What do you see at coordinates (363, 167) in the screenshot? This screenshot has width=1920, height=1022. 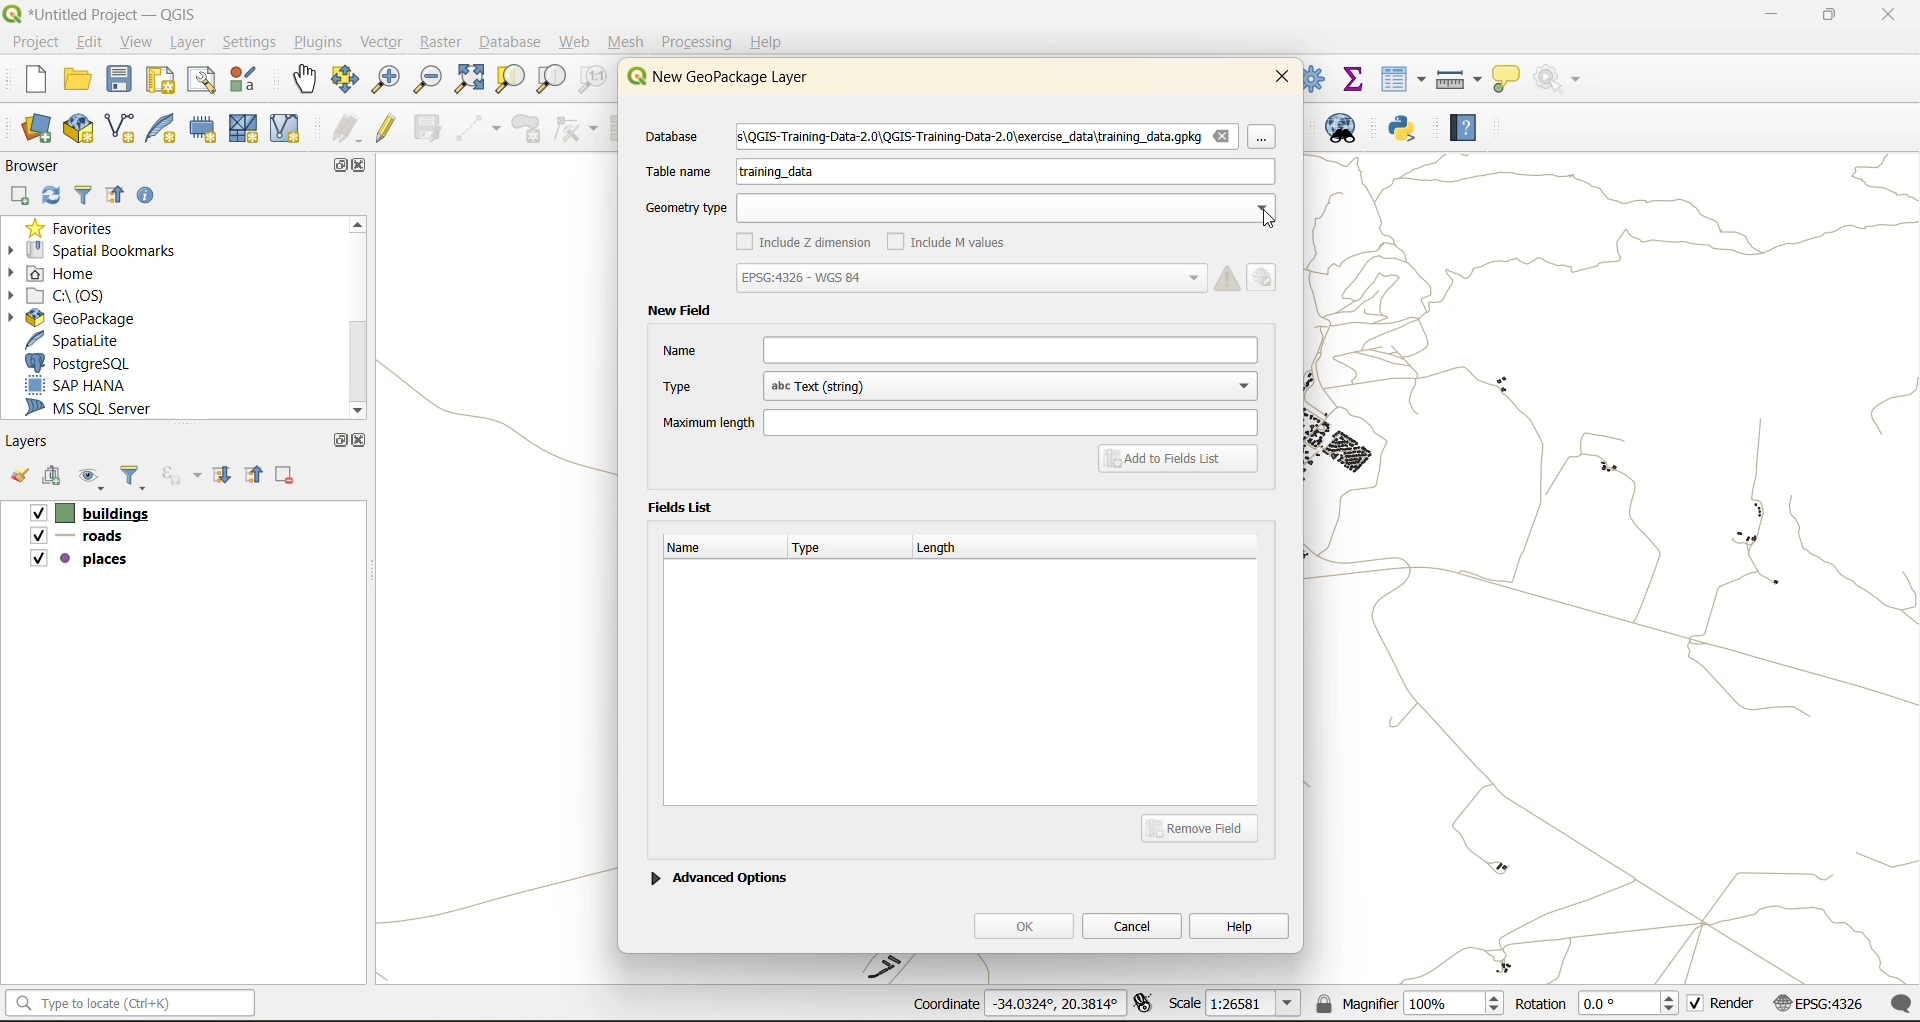 I see `close` at bounding box center [363, 167].